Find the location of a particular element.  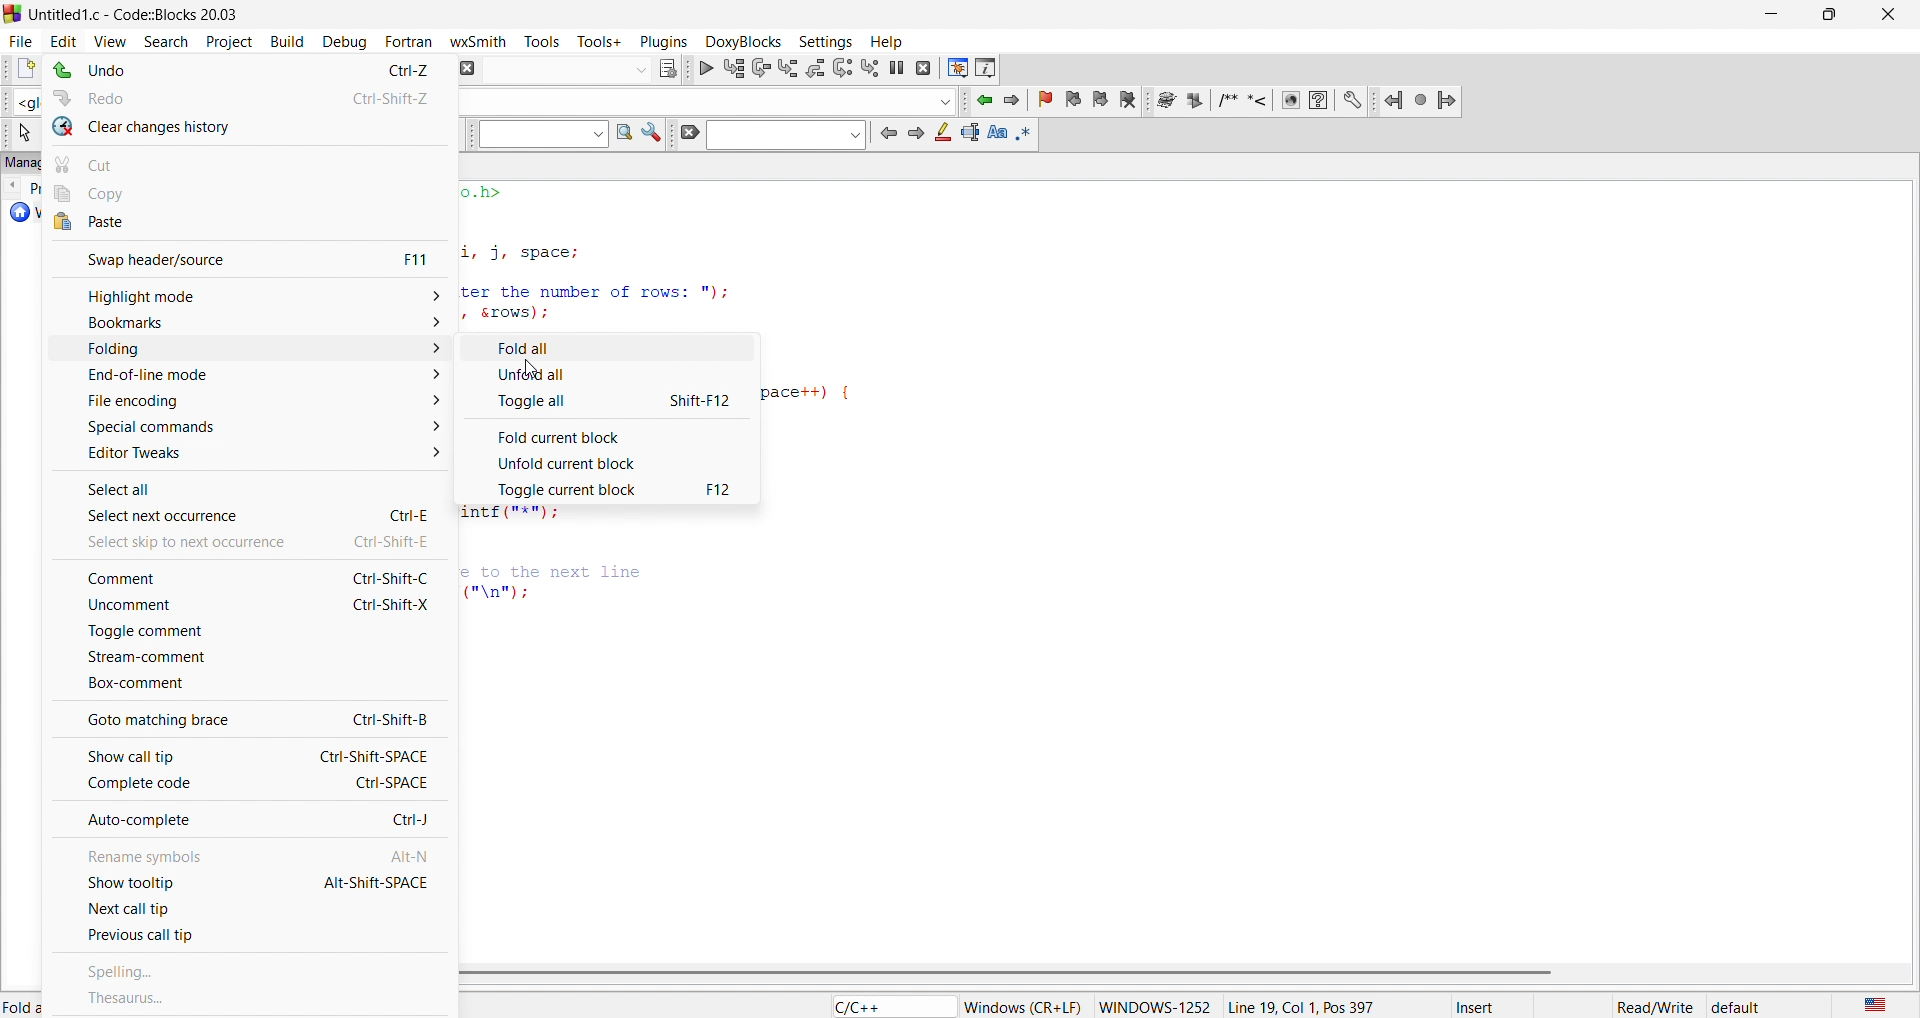

copy is located at coordinates (254, 193).